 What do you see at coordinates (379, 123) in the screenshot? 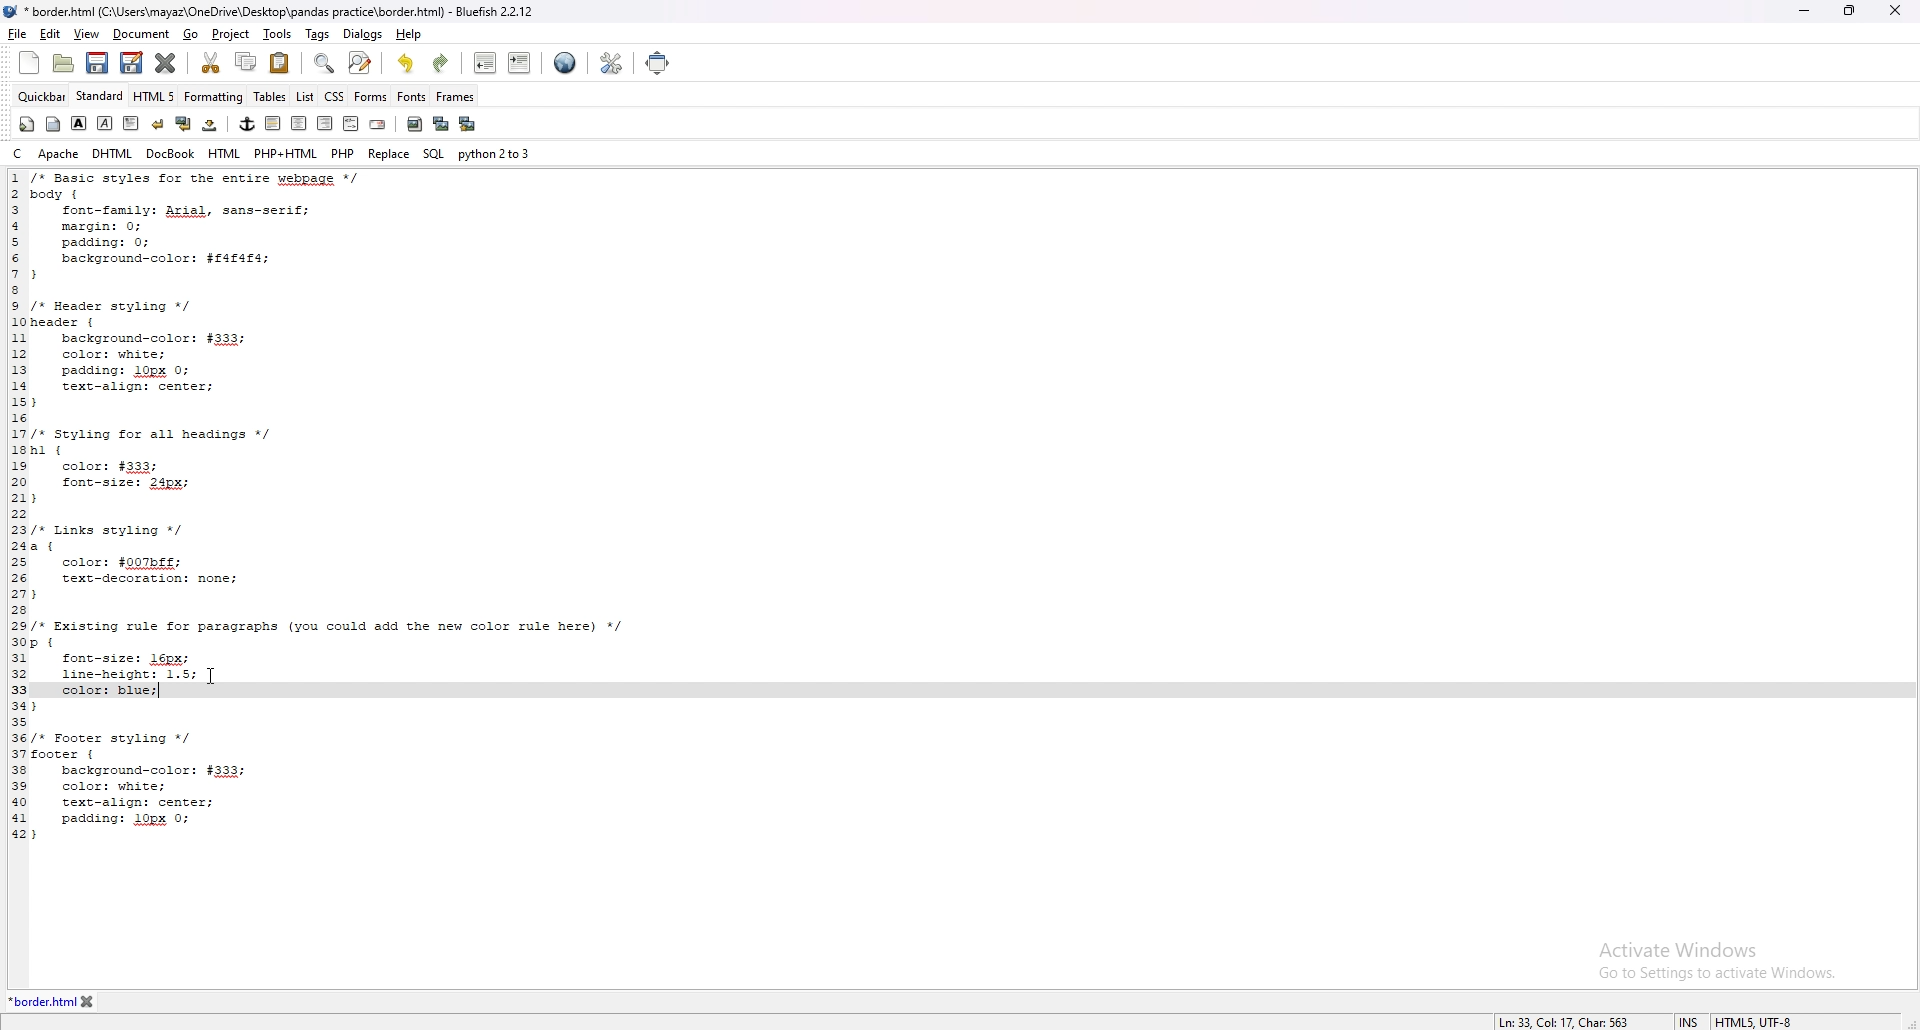
I see `email` at bounding box center [379, 123].